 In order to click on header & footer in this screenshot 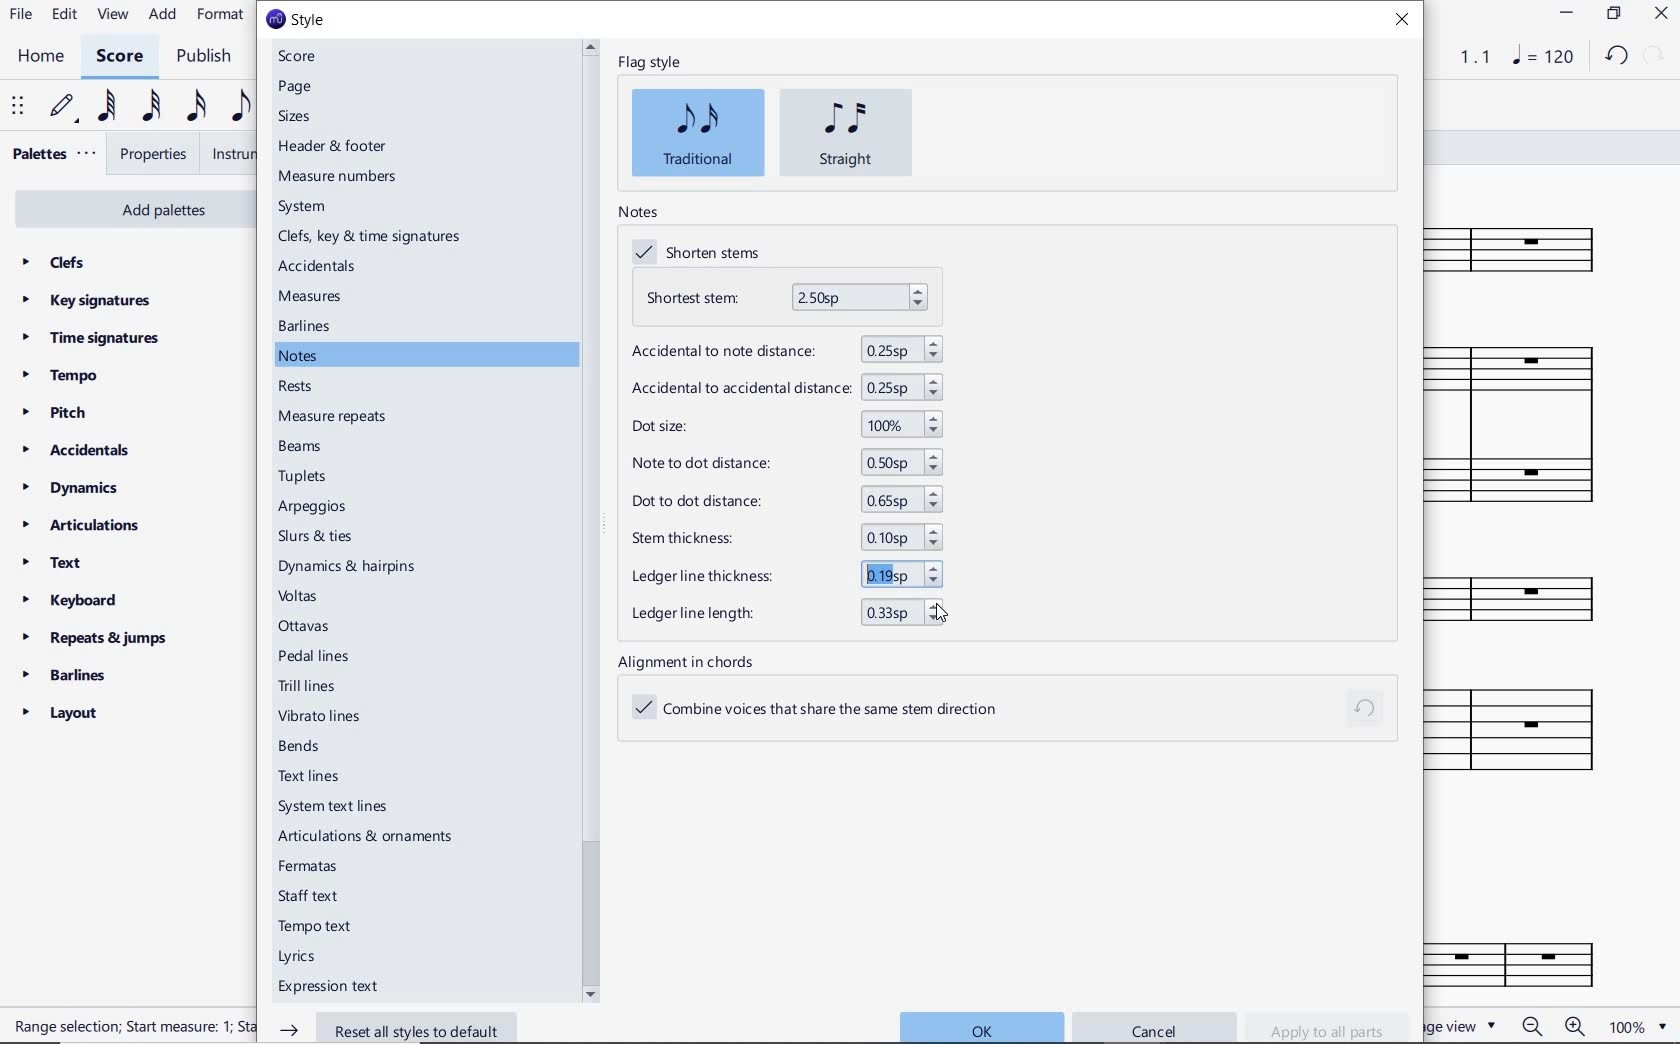, I will do `click(337, 145)`.